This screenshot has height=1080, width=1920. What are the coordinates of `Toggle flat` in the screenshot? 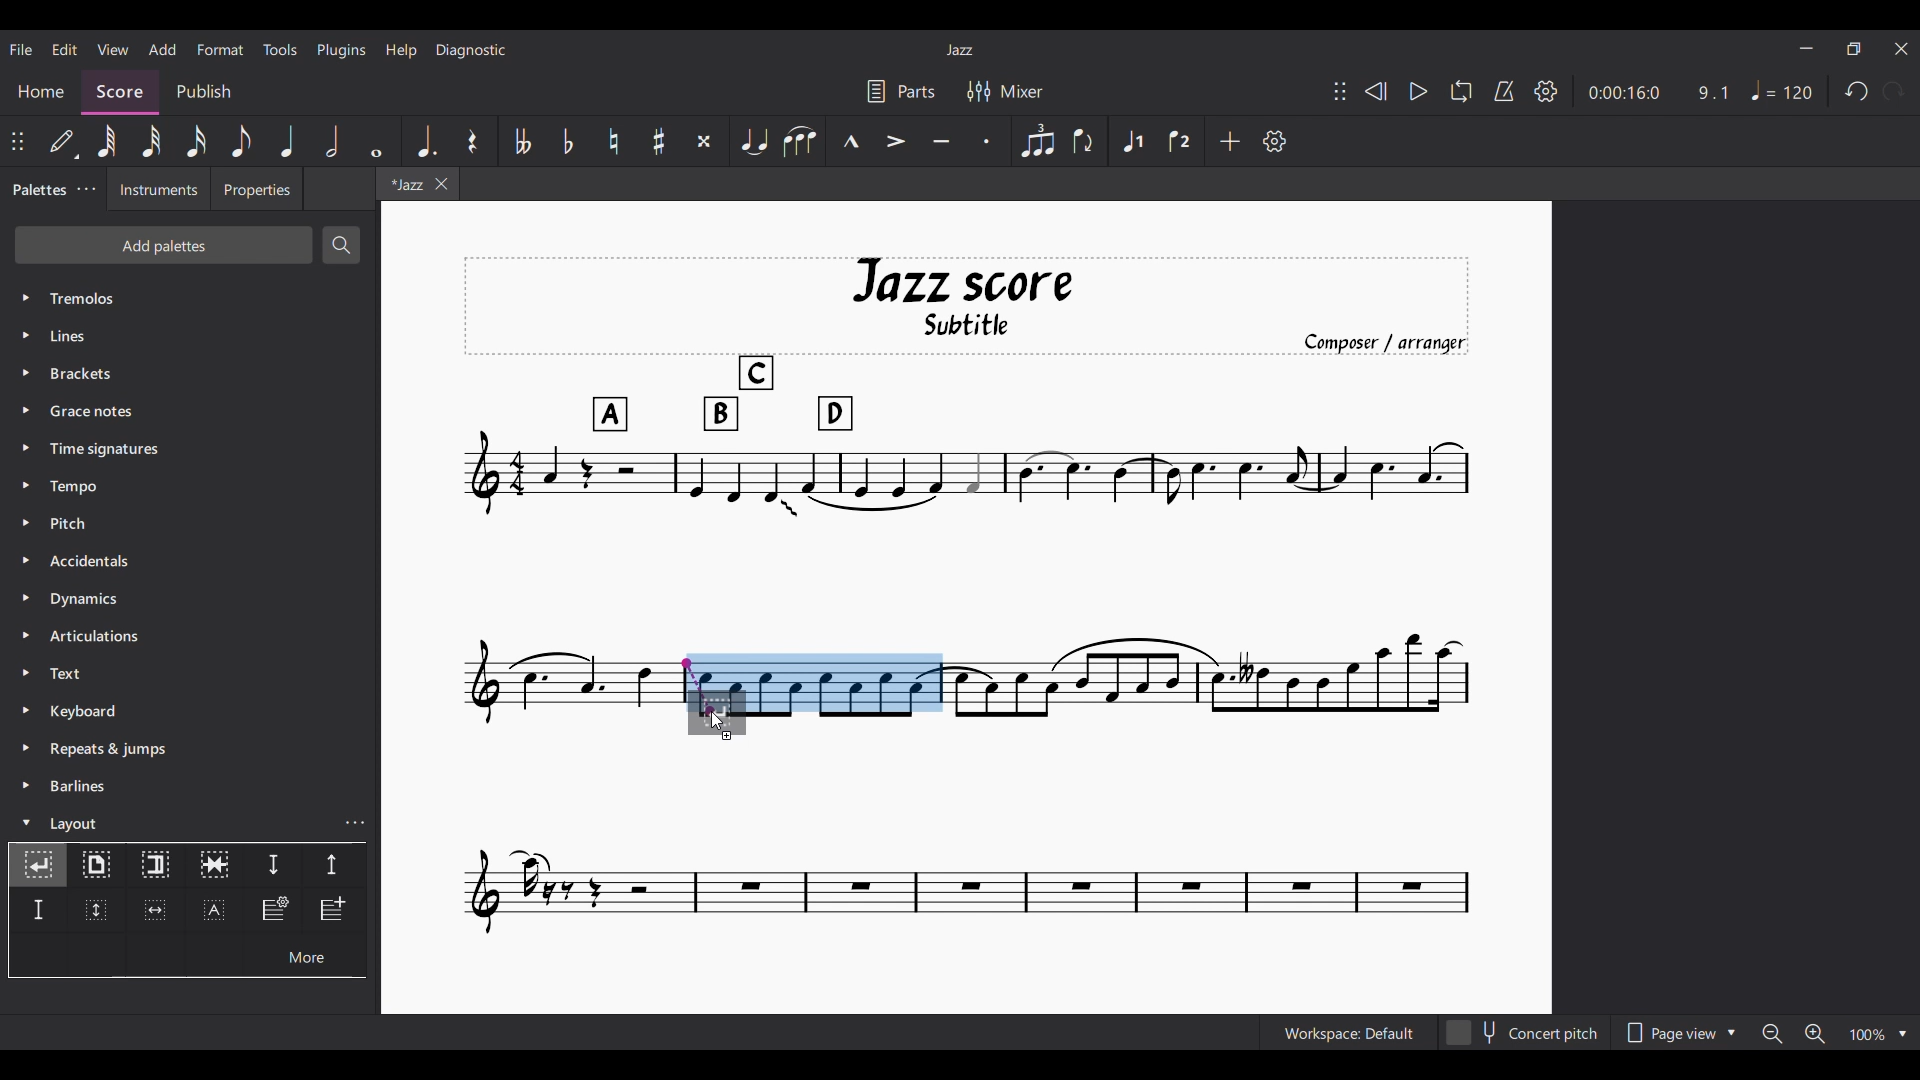 It's located at (568, 141).